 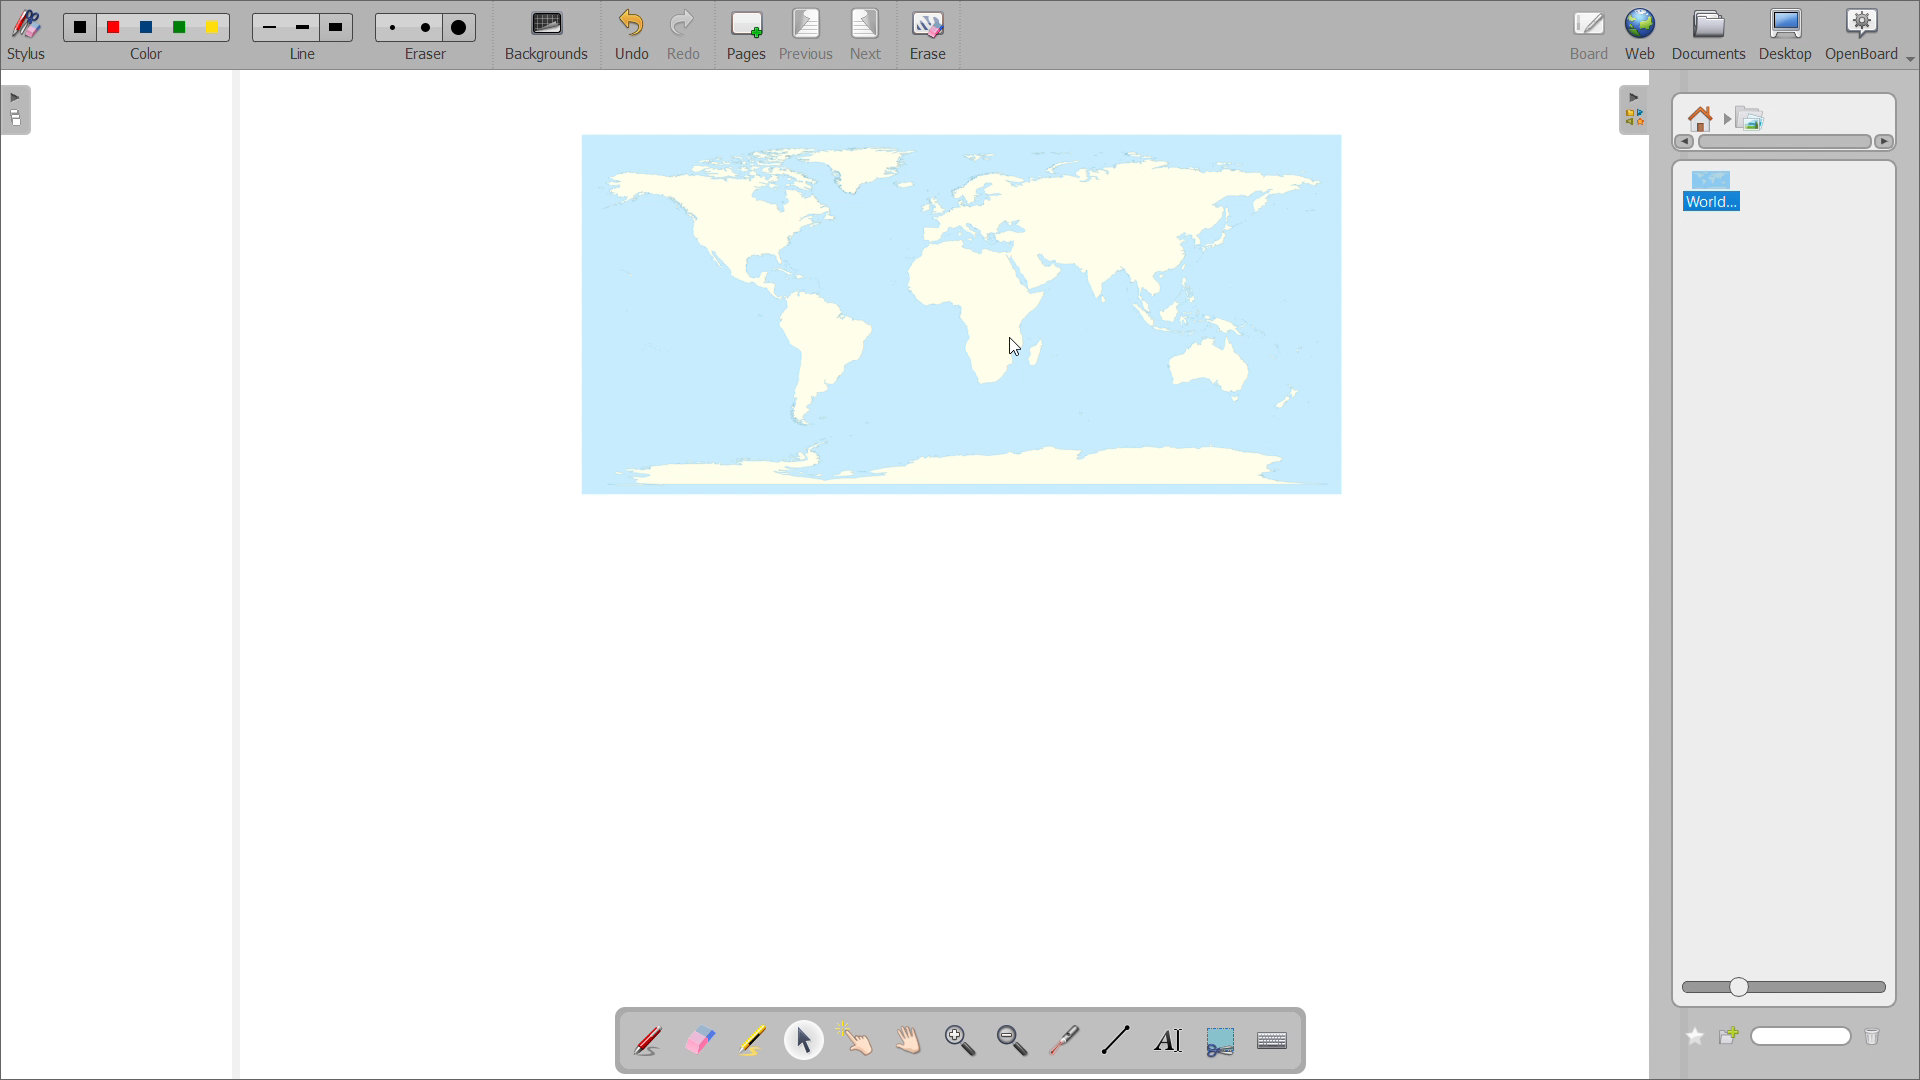 What do you see at coordinates (1800, 1037) in the screenshot?
I see `search` at bounding box center [1800, 1037].